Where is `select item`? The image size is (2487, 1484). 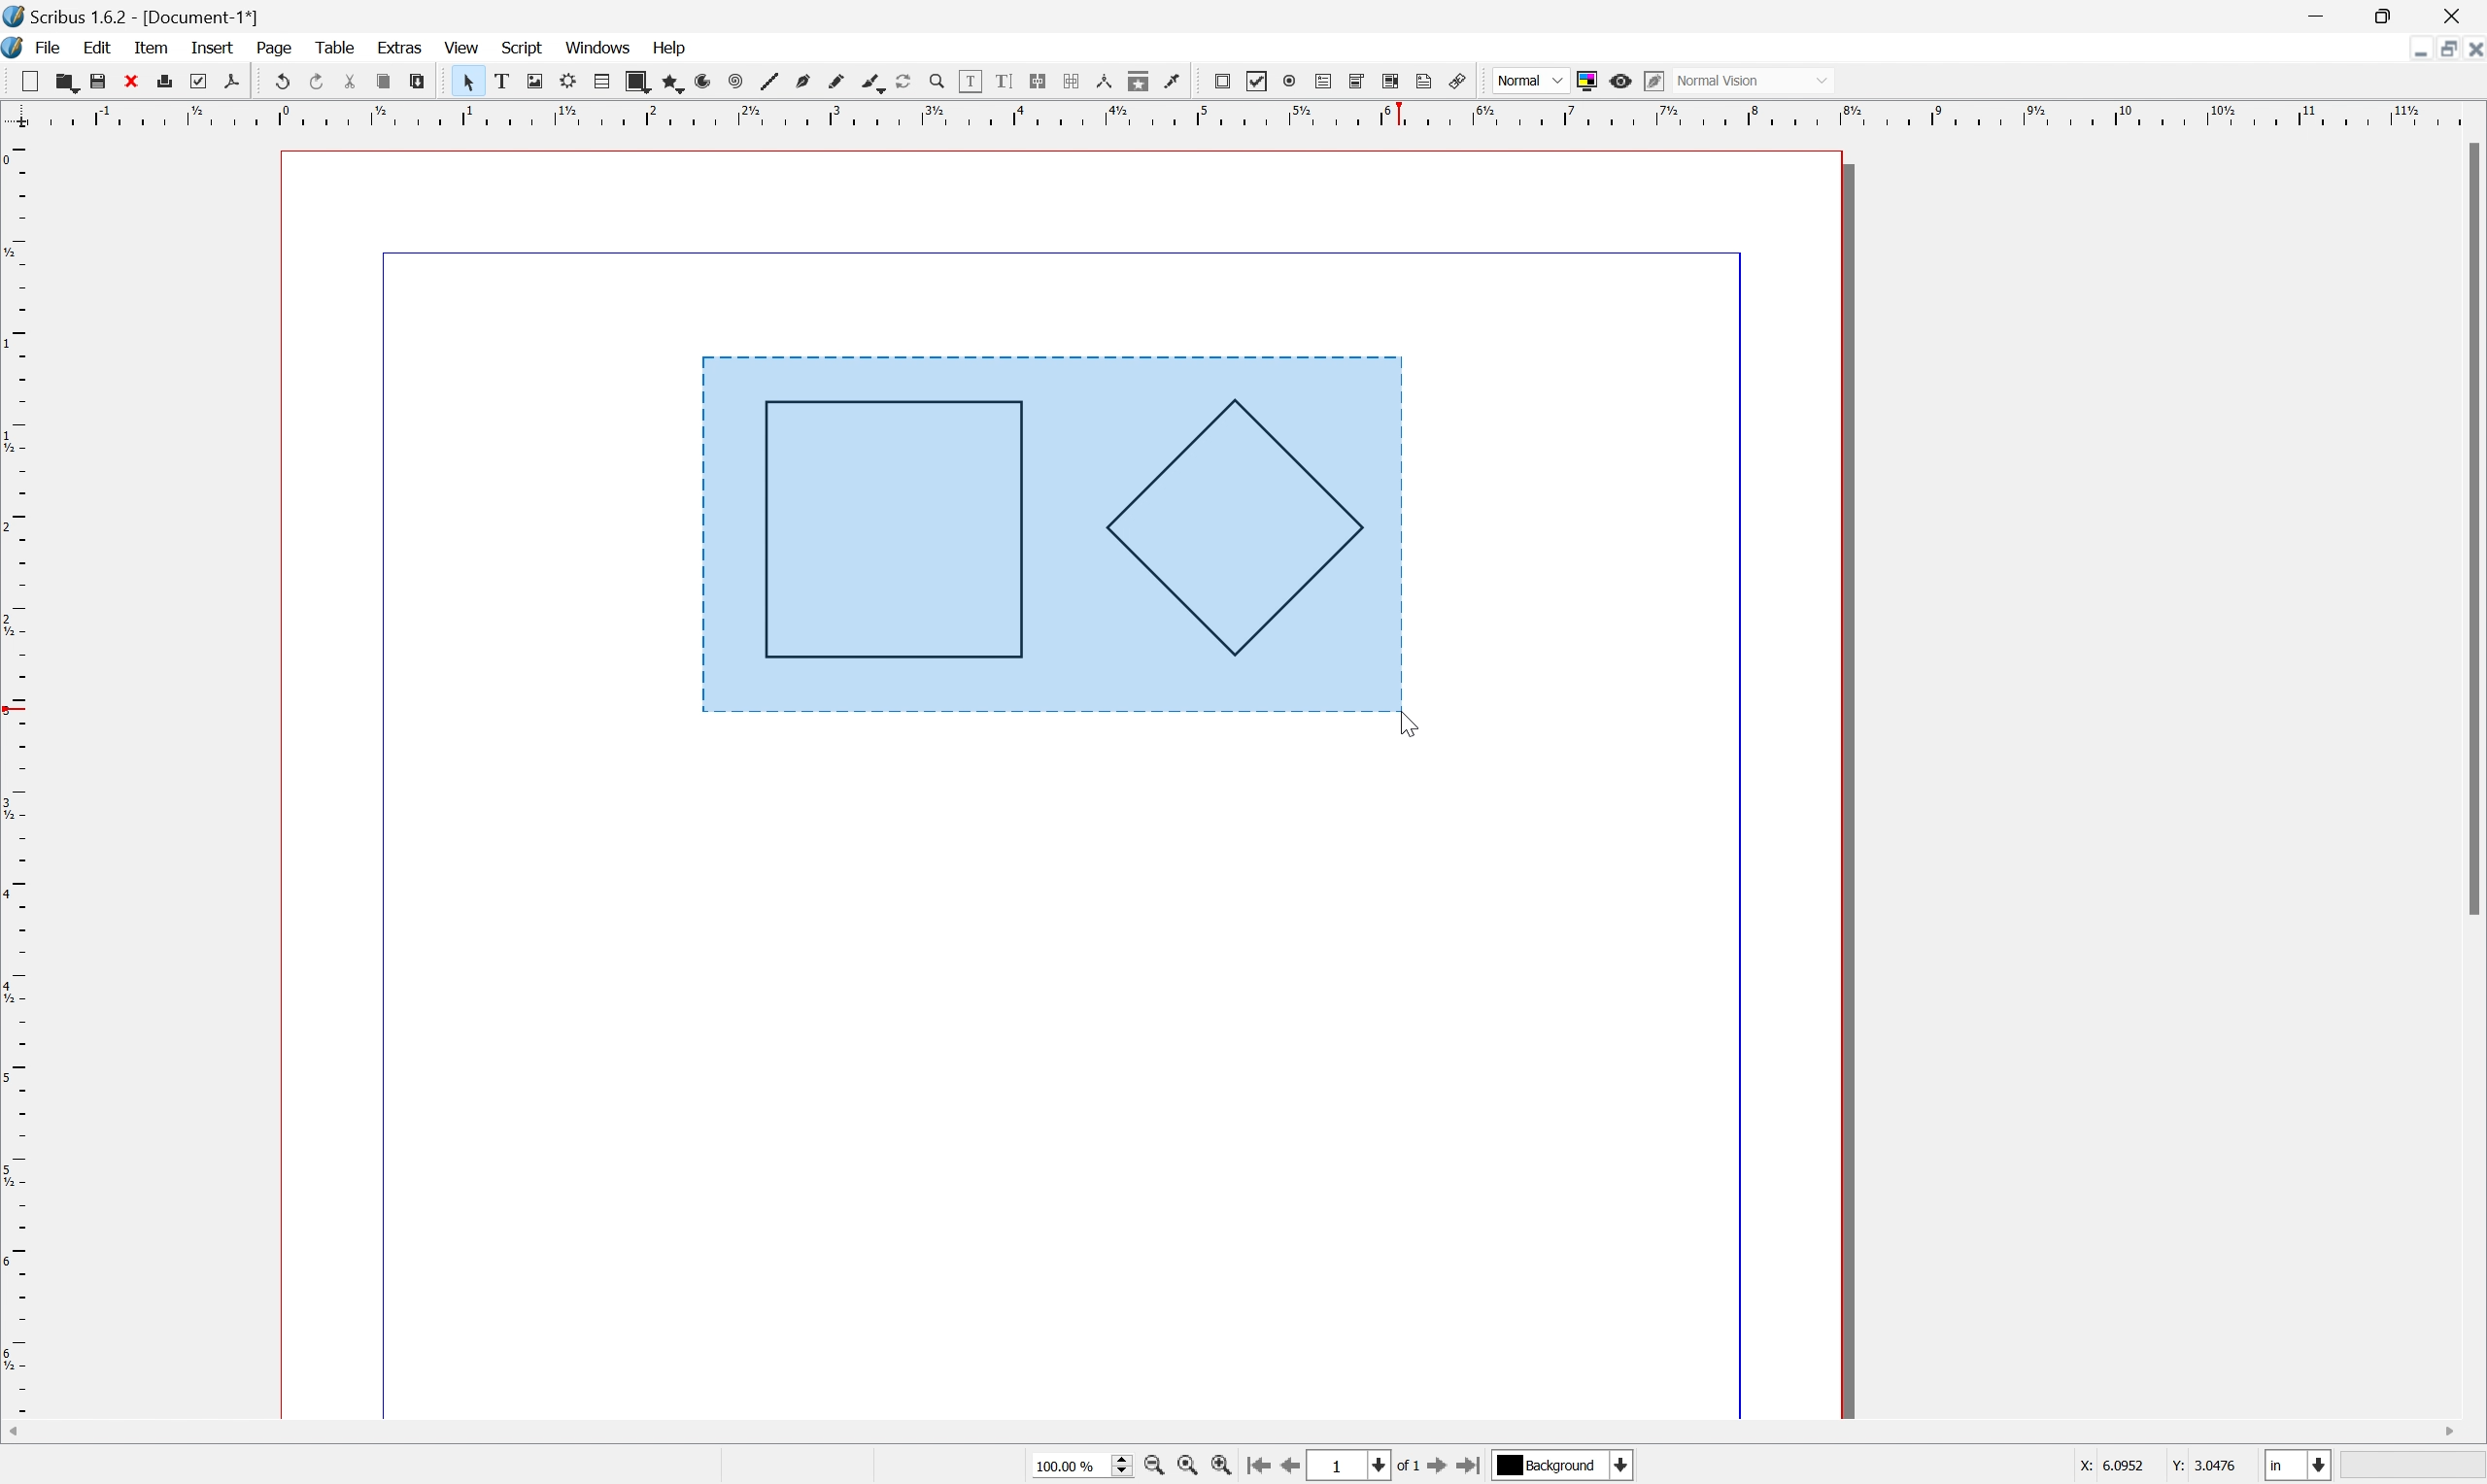
select item is located at coordinates (462, 82).